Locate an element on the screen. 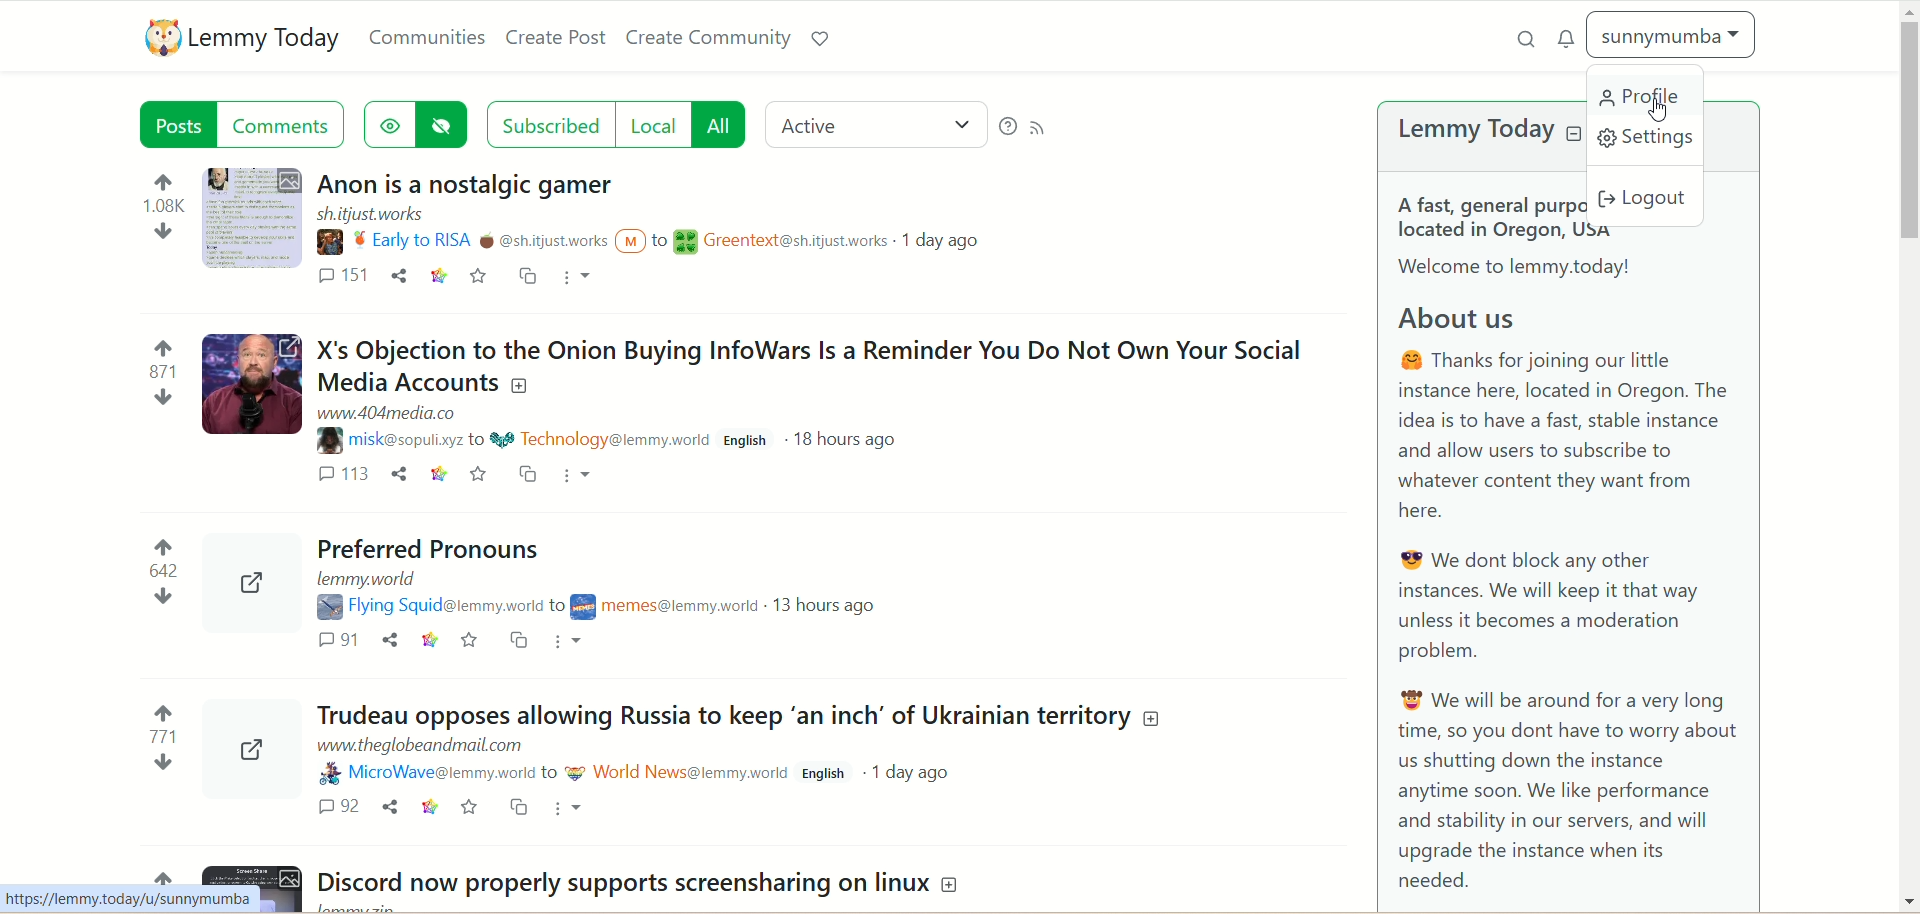 The width and height of the screenshot is (1920, 914). URL is located at coordinates (371, 215).